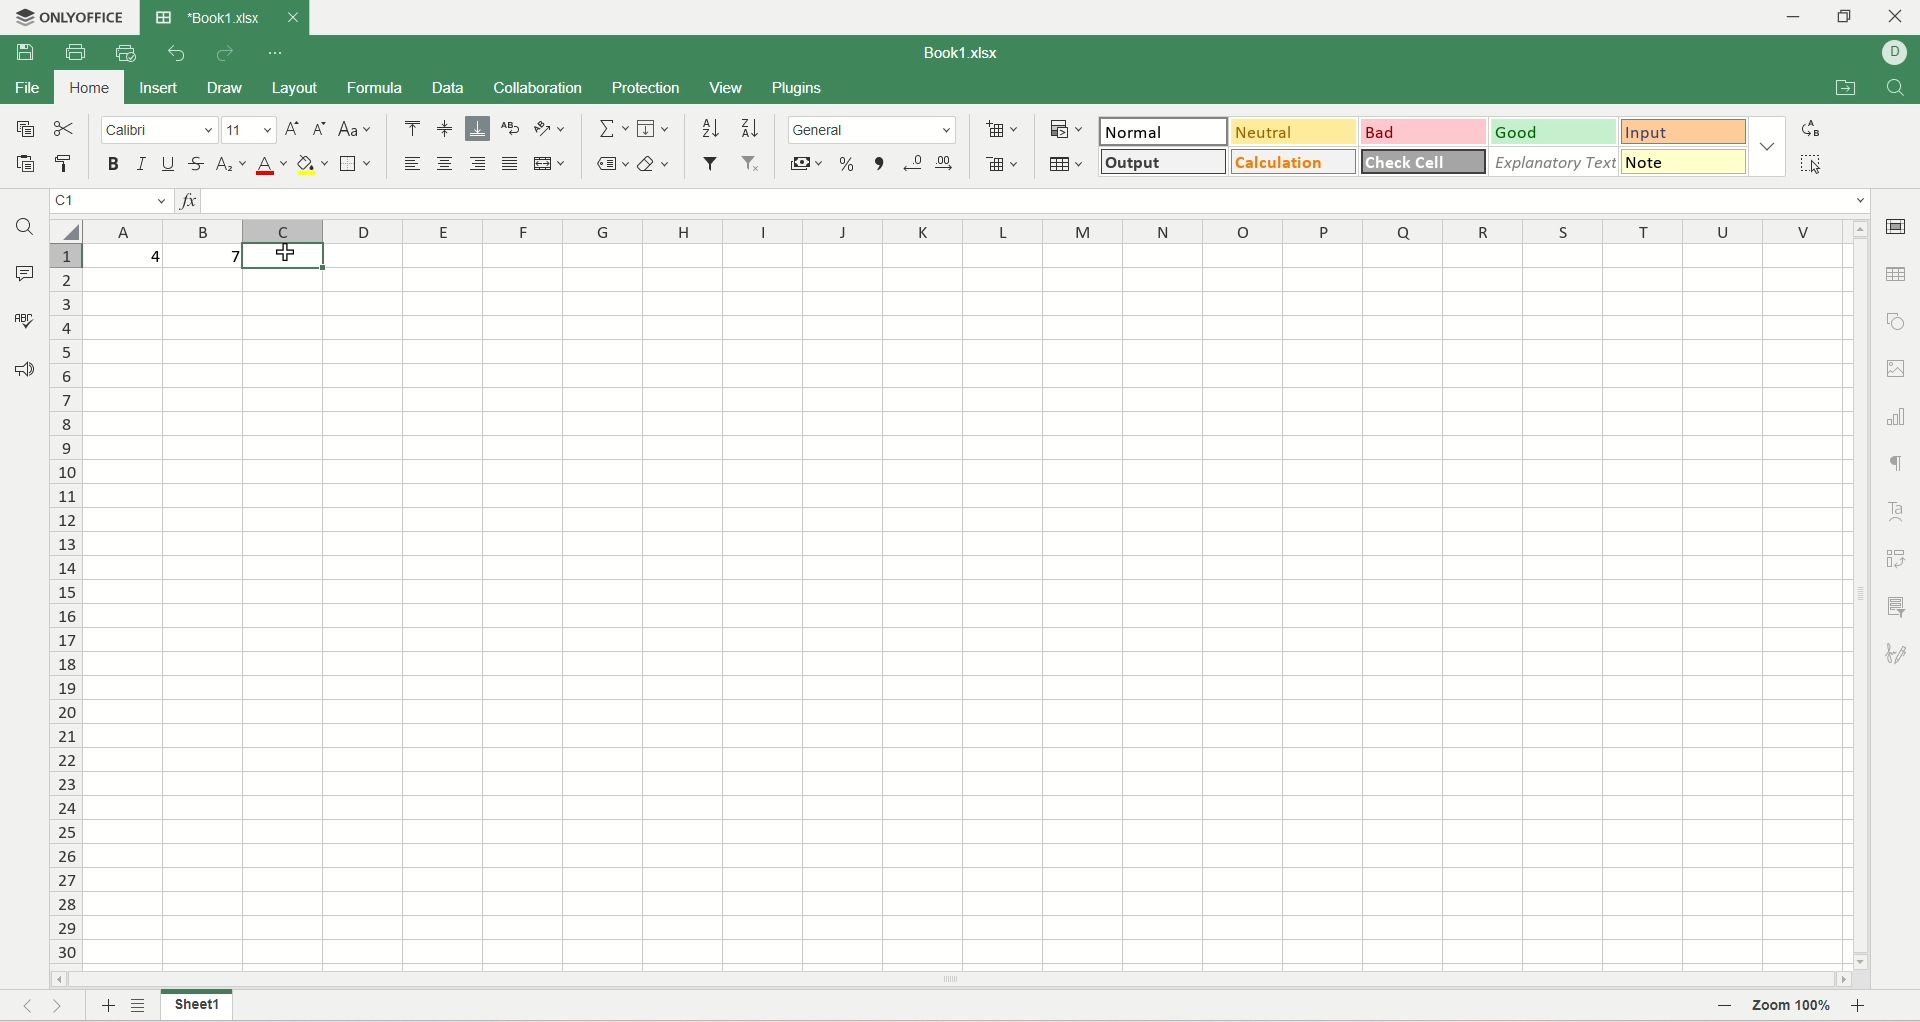 This screenshot has height=1022, width=1920. What do you see at coordinates (199, 1008) in the screenshot?
I see `sheet name` at bounding box center [199, 1008].